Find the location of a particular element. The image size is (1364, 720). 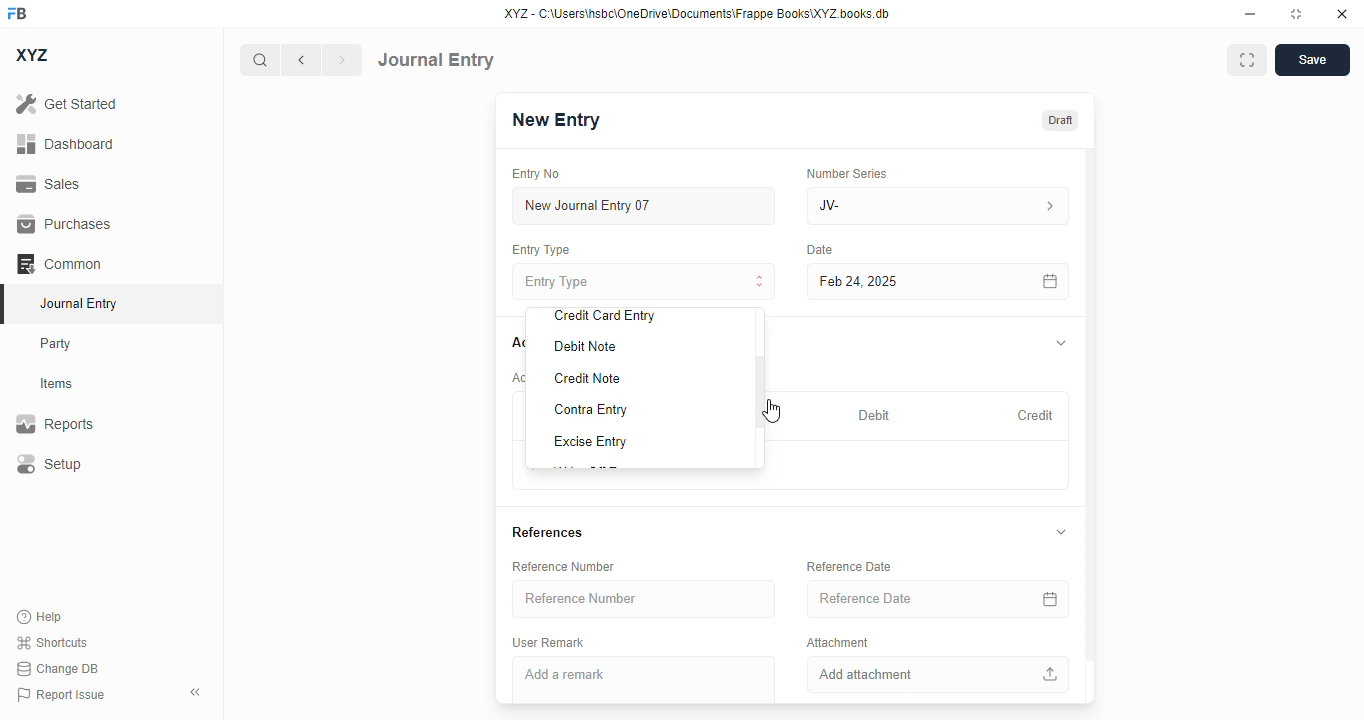

reference number is located at coordinates (564, 566).